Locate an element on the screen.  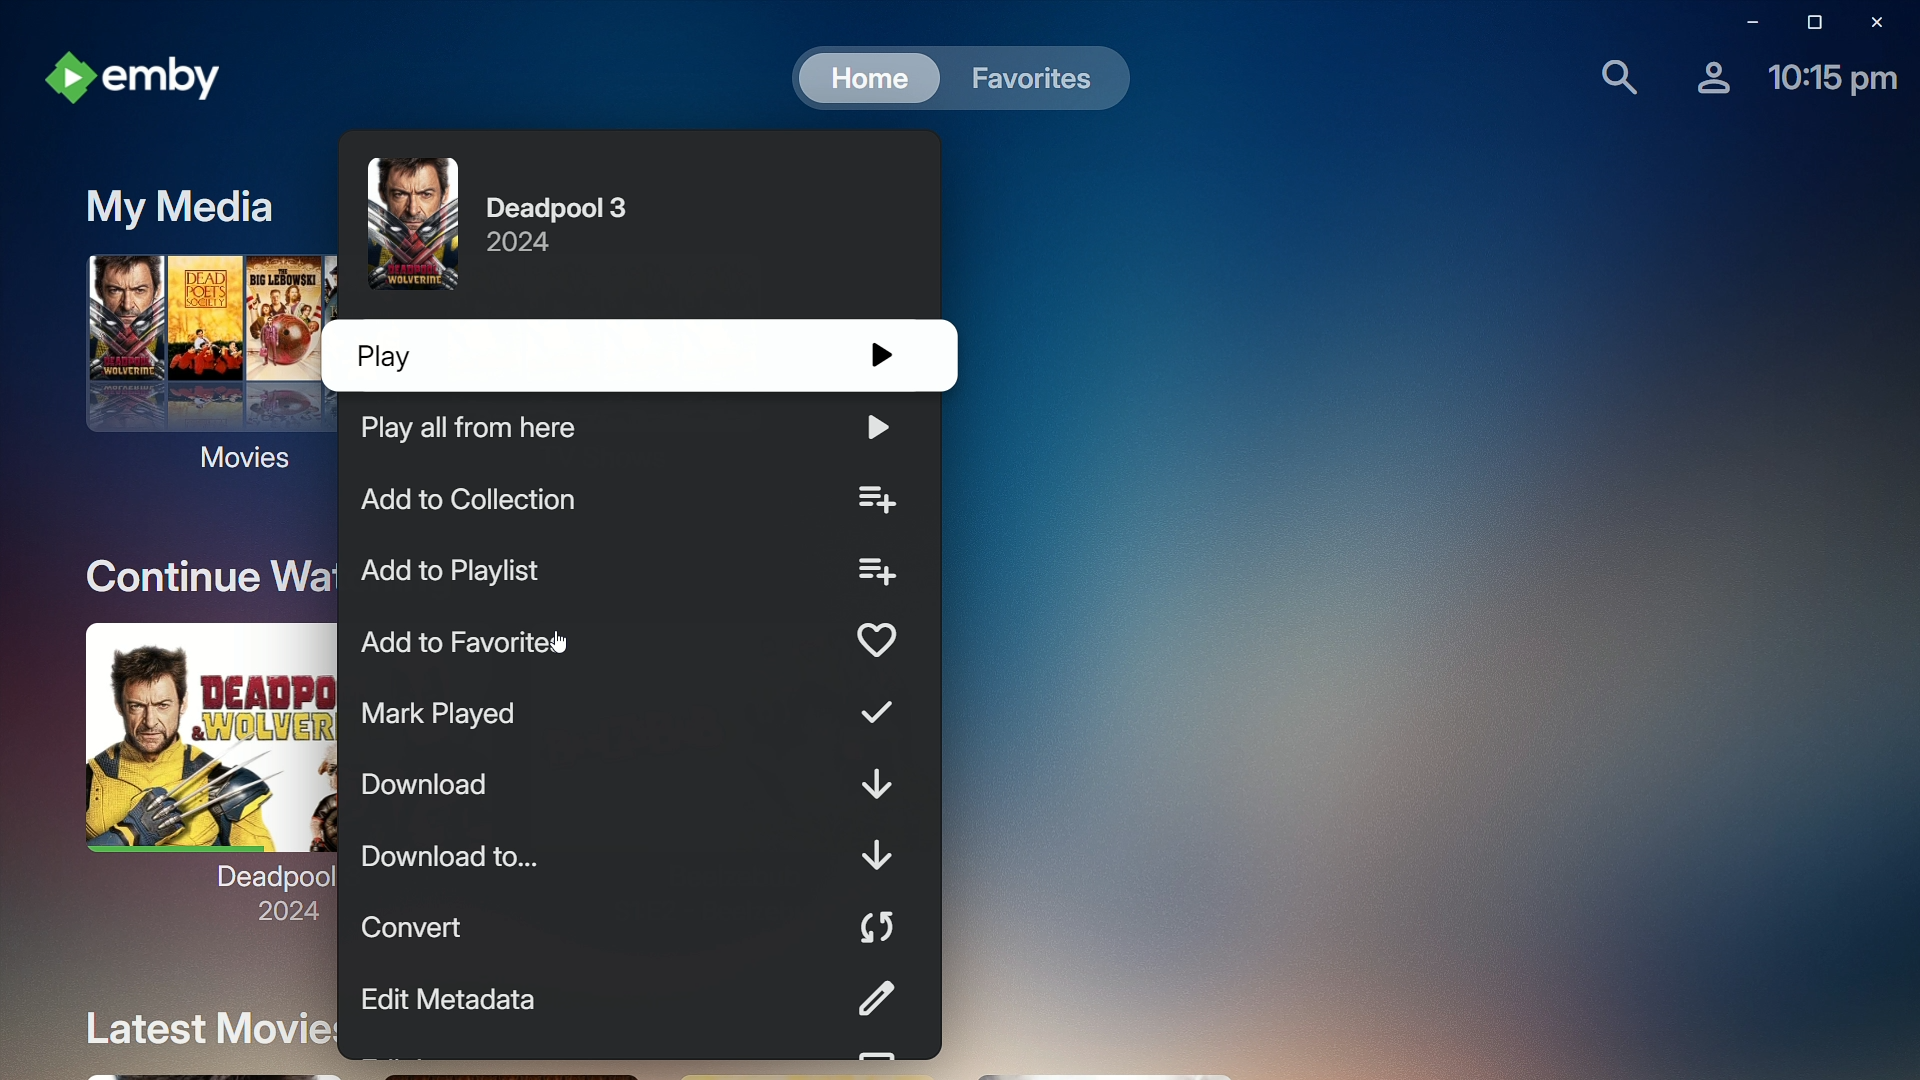
Account is located at coordinates (1704, 81).